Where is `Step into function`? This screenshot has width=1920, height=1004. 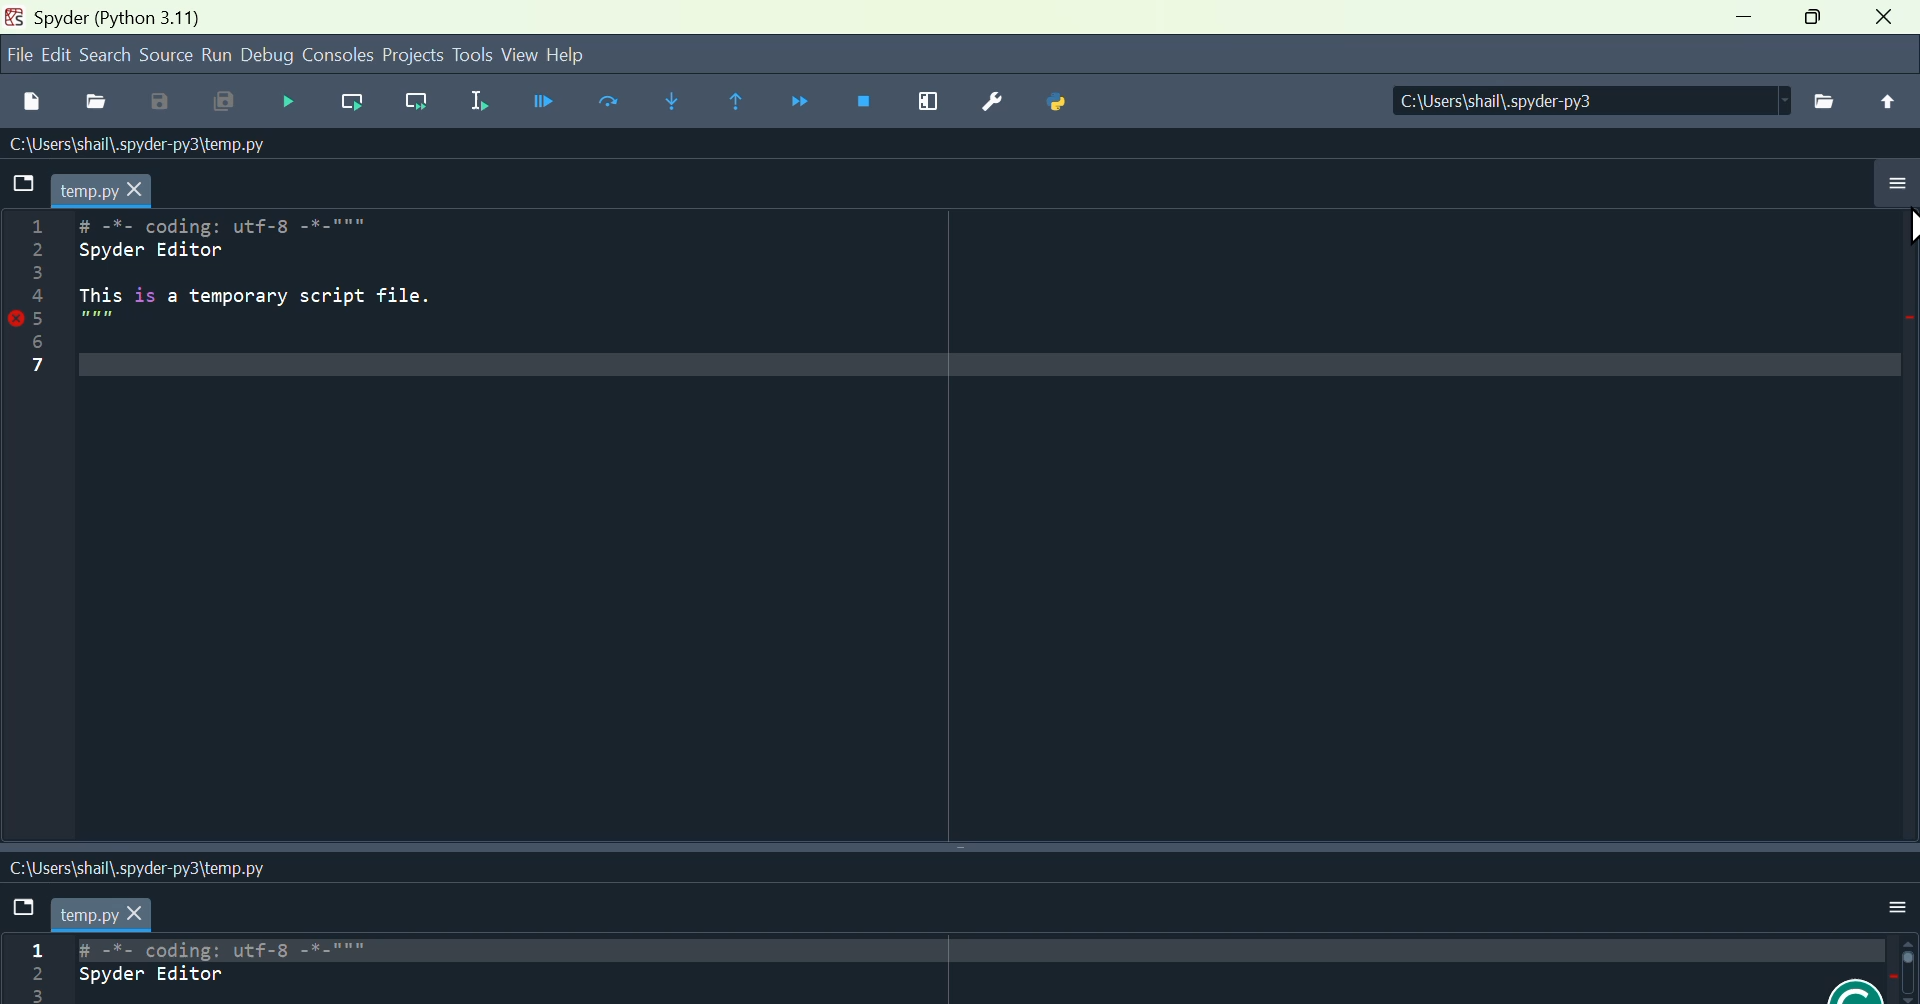
Step into function is located at coordinates (673, 103).